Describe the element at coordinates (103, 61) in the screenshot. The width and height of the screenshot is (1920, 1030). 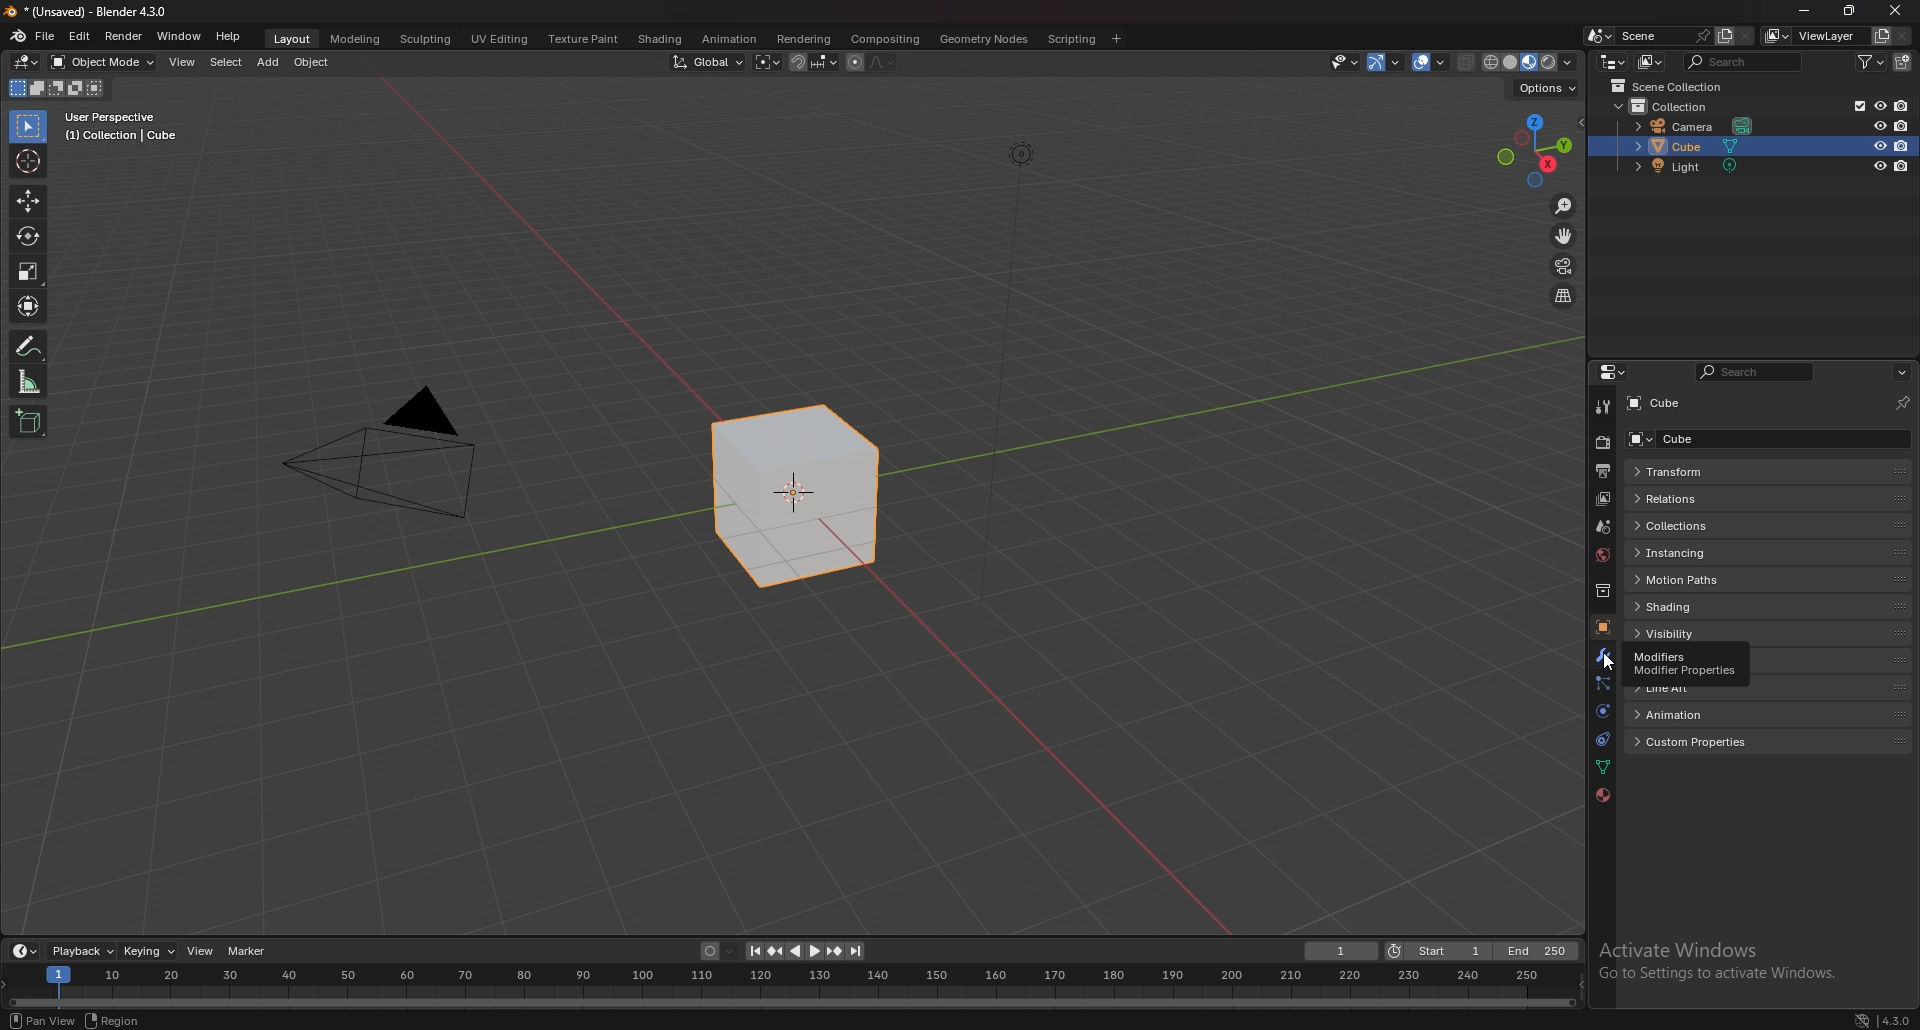
I see `object mode` at that location.